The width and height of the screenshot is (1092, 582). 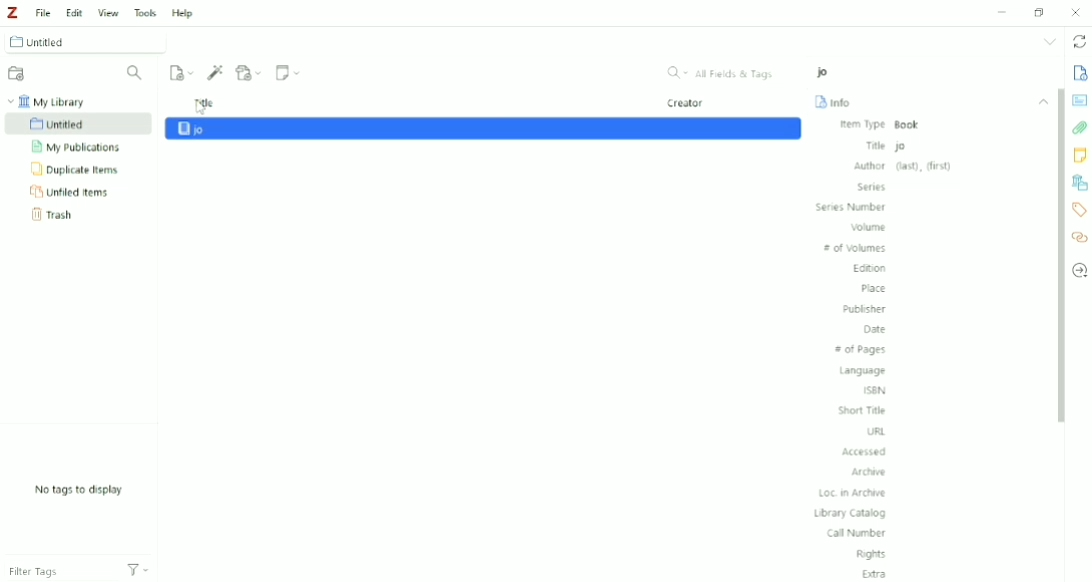 What do you see at coordinates (875, 573) in the screenshot?
I see `Extra` at bounding box center [875, 573].